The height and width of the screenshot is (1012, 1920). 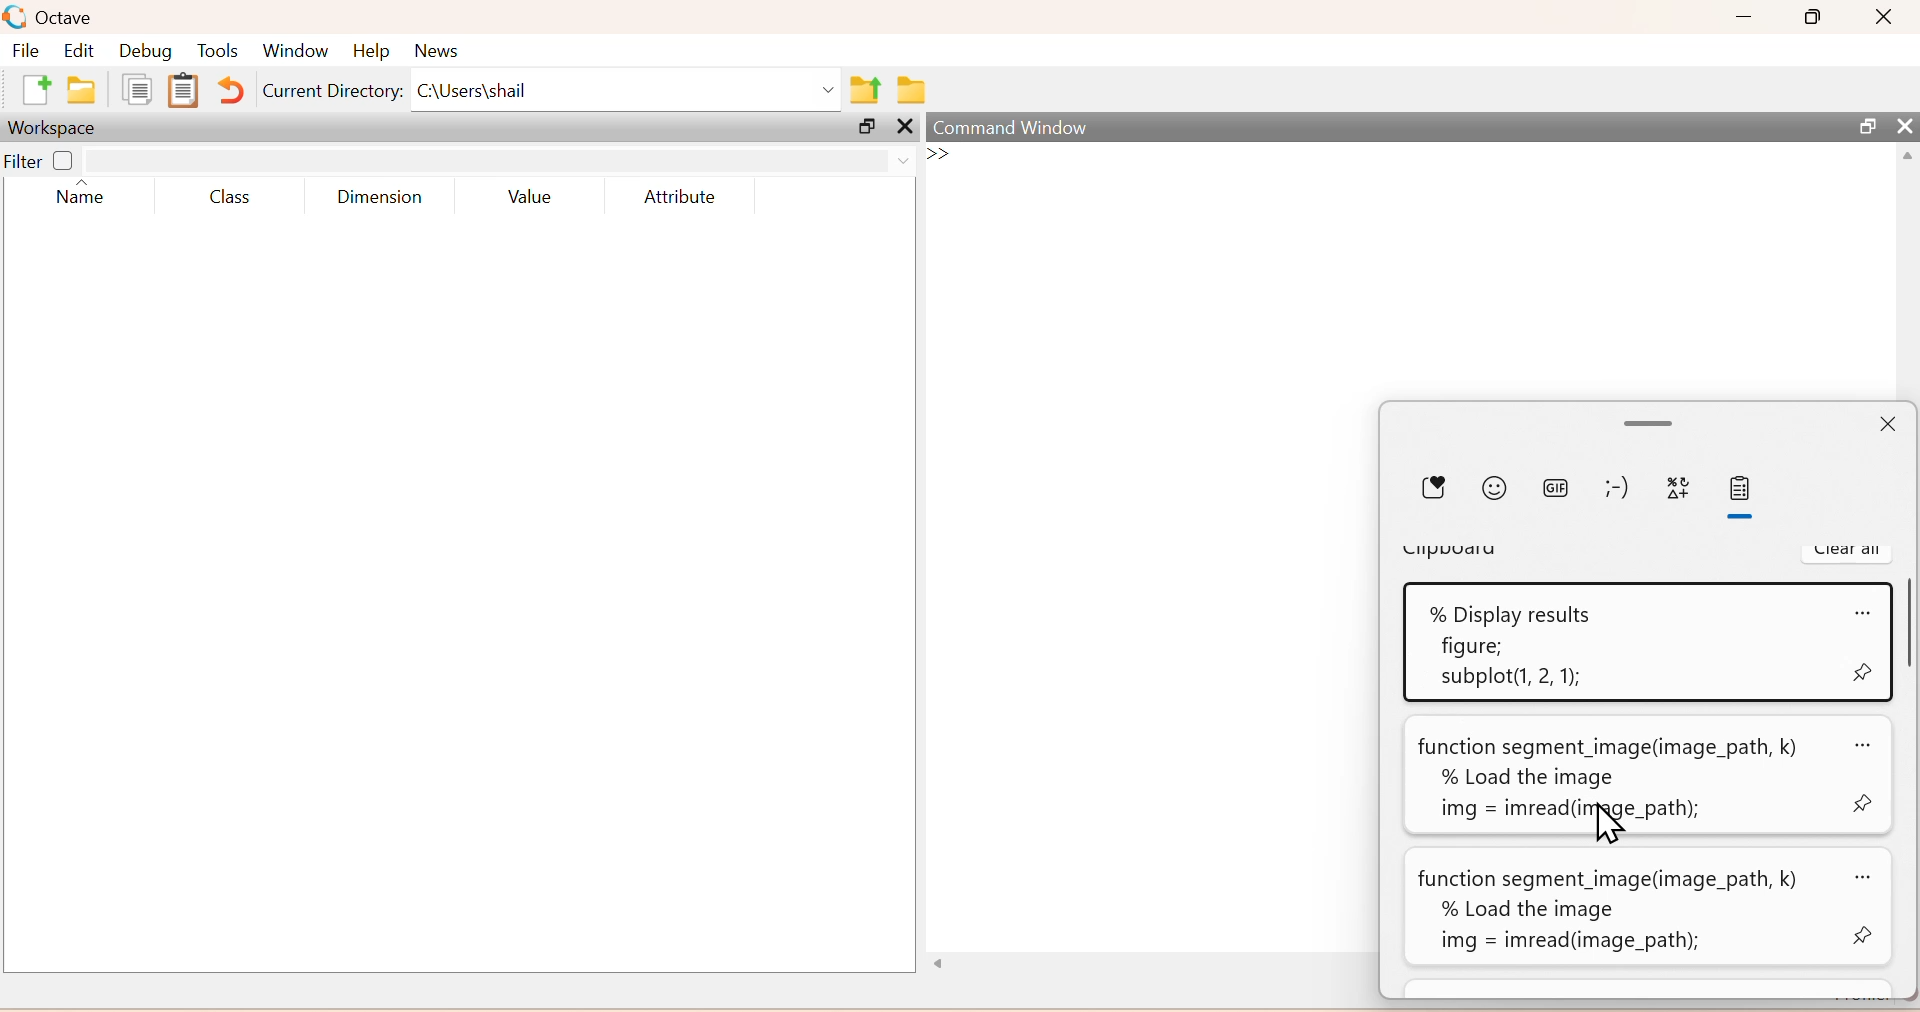 What do you see at coordinates (218, 53) in the screenshot?
I see `Tools` at bounding box center [218, 53].